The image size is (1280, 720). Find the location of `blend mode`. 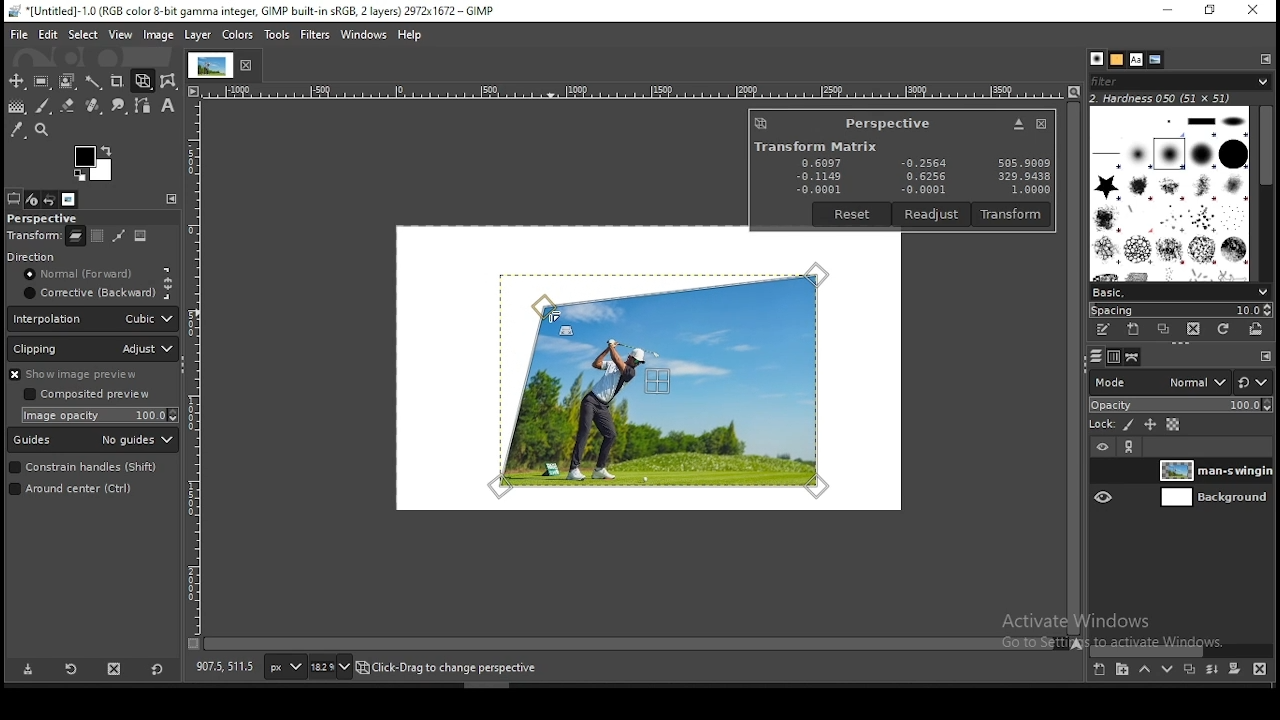

blend mode is located at coordinates (1181, 382).